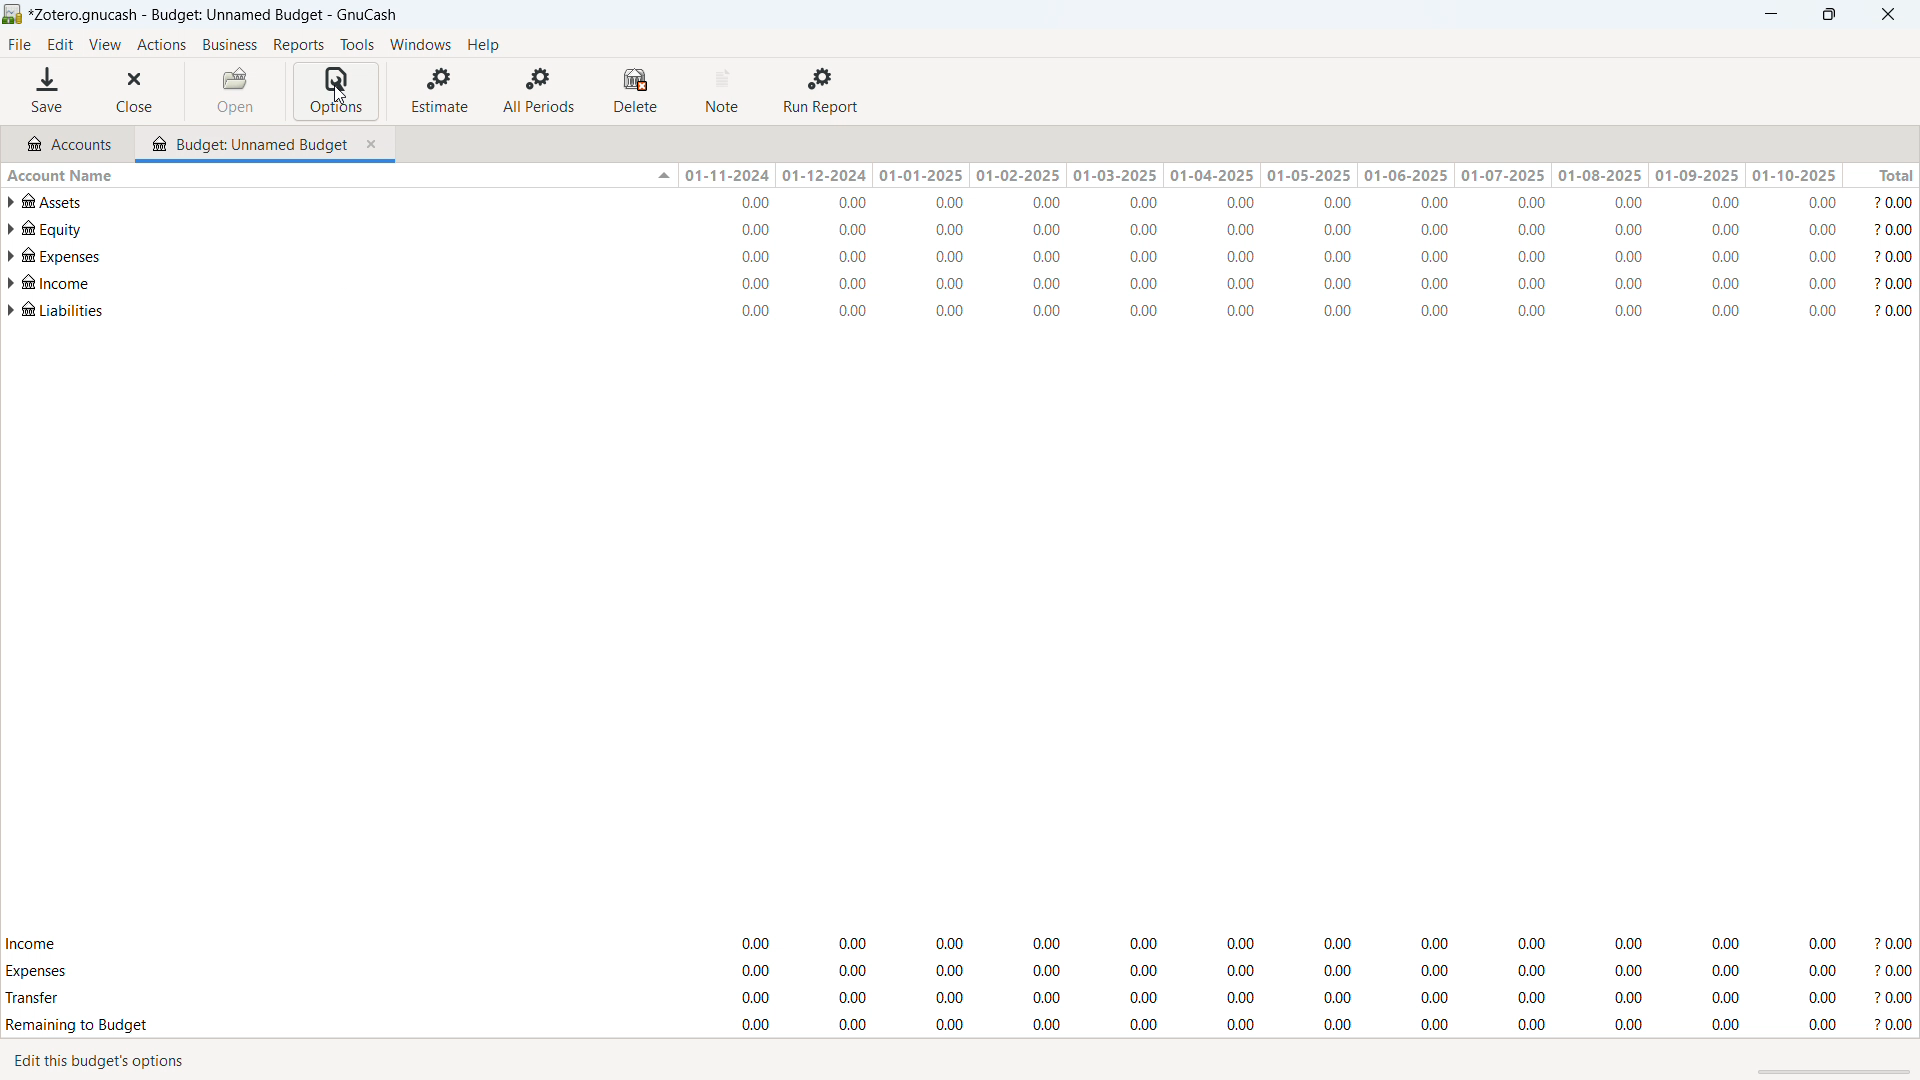 This screenshot has width=1920, height=1080. What do you see at coordinates (376, 141) in the screenshot?
I see `close tab` at bounding box center [376, 141].